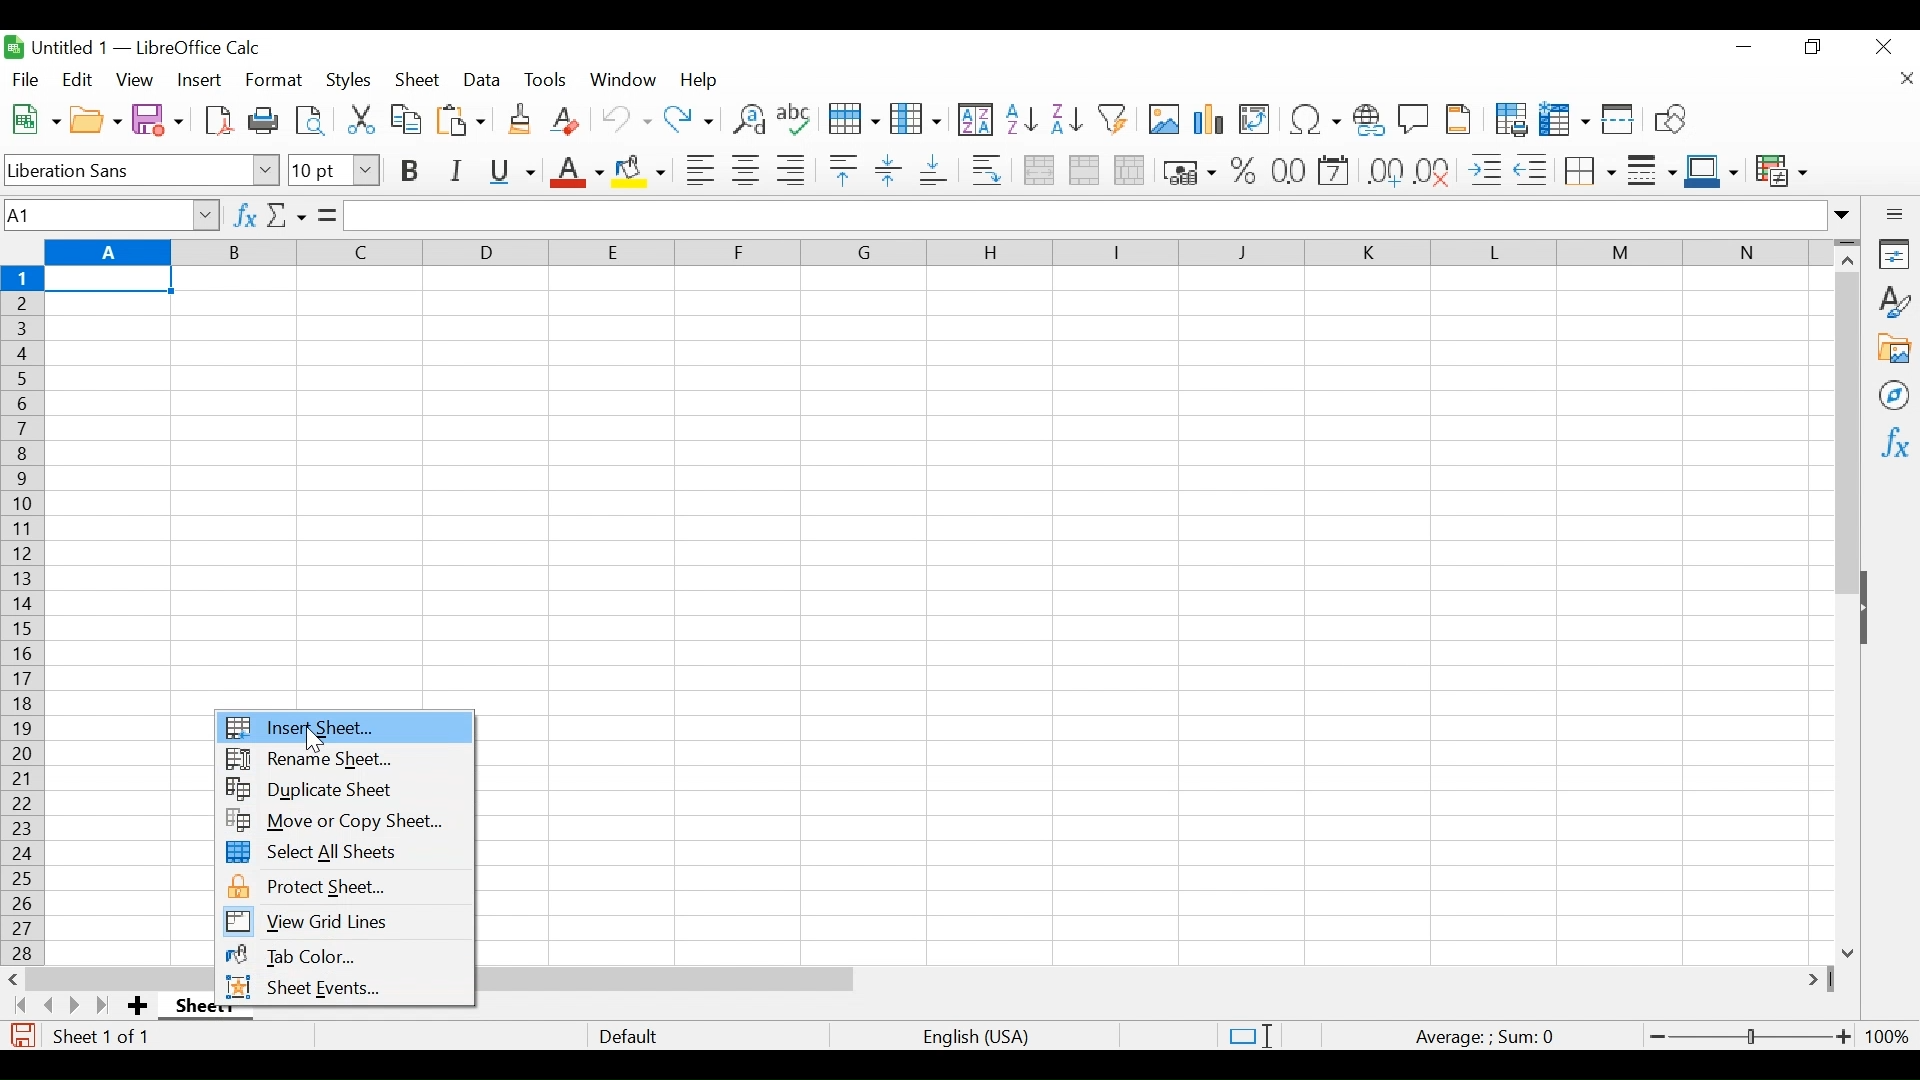 This screenshot has width=1920, height=1080. Describe the element at coordinates (939, 489) in the screenshot. I see `` at that location.